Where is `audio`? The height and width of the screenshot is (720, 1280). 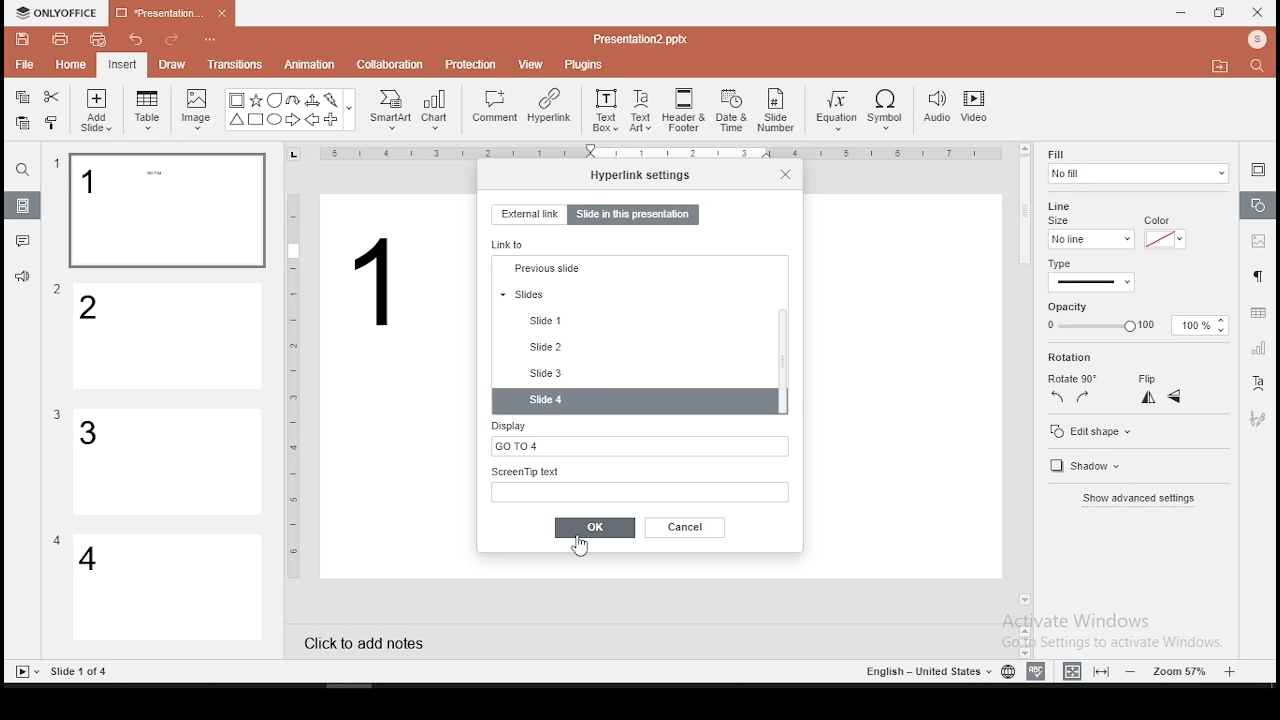
audio is located at coordinates (937, 108).